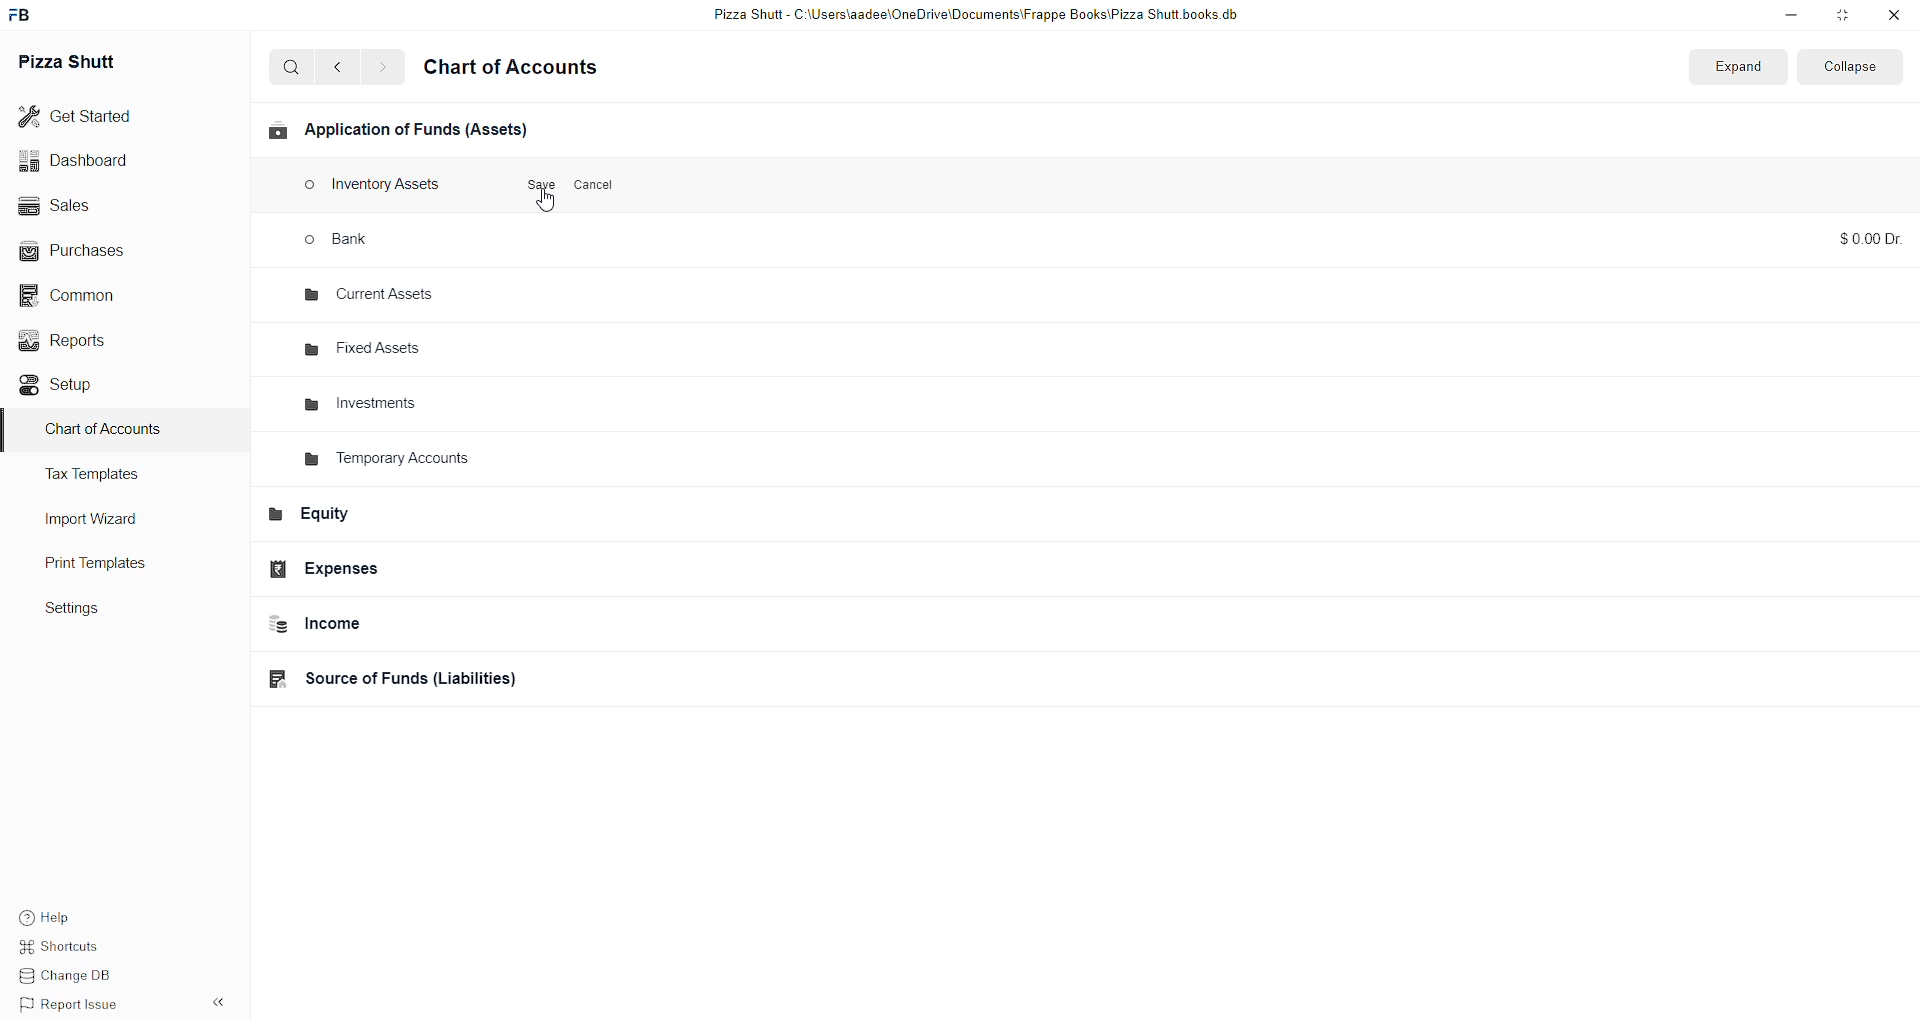  What do you see at coordinates (65, 917) in the screenshot?
I see `help` at bounding box center [65, 917].